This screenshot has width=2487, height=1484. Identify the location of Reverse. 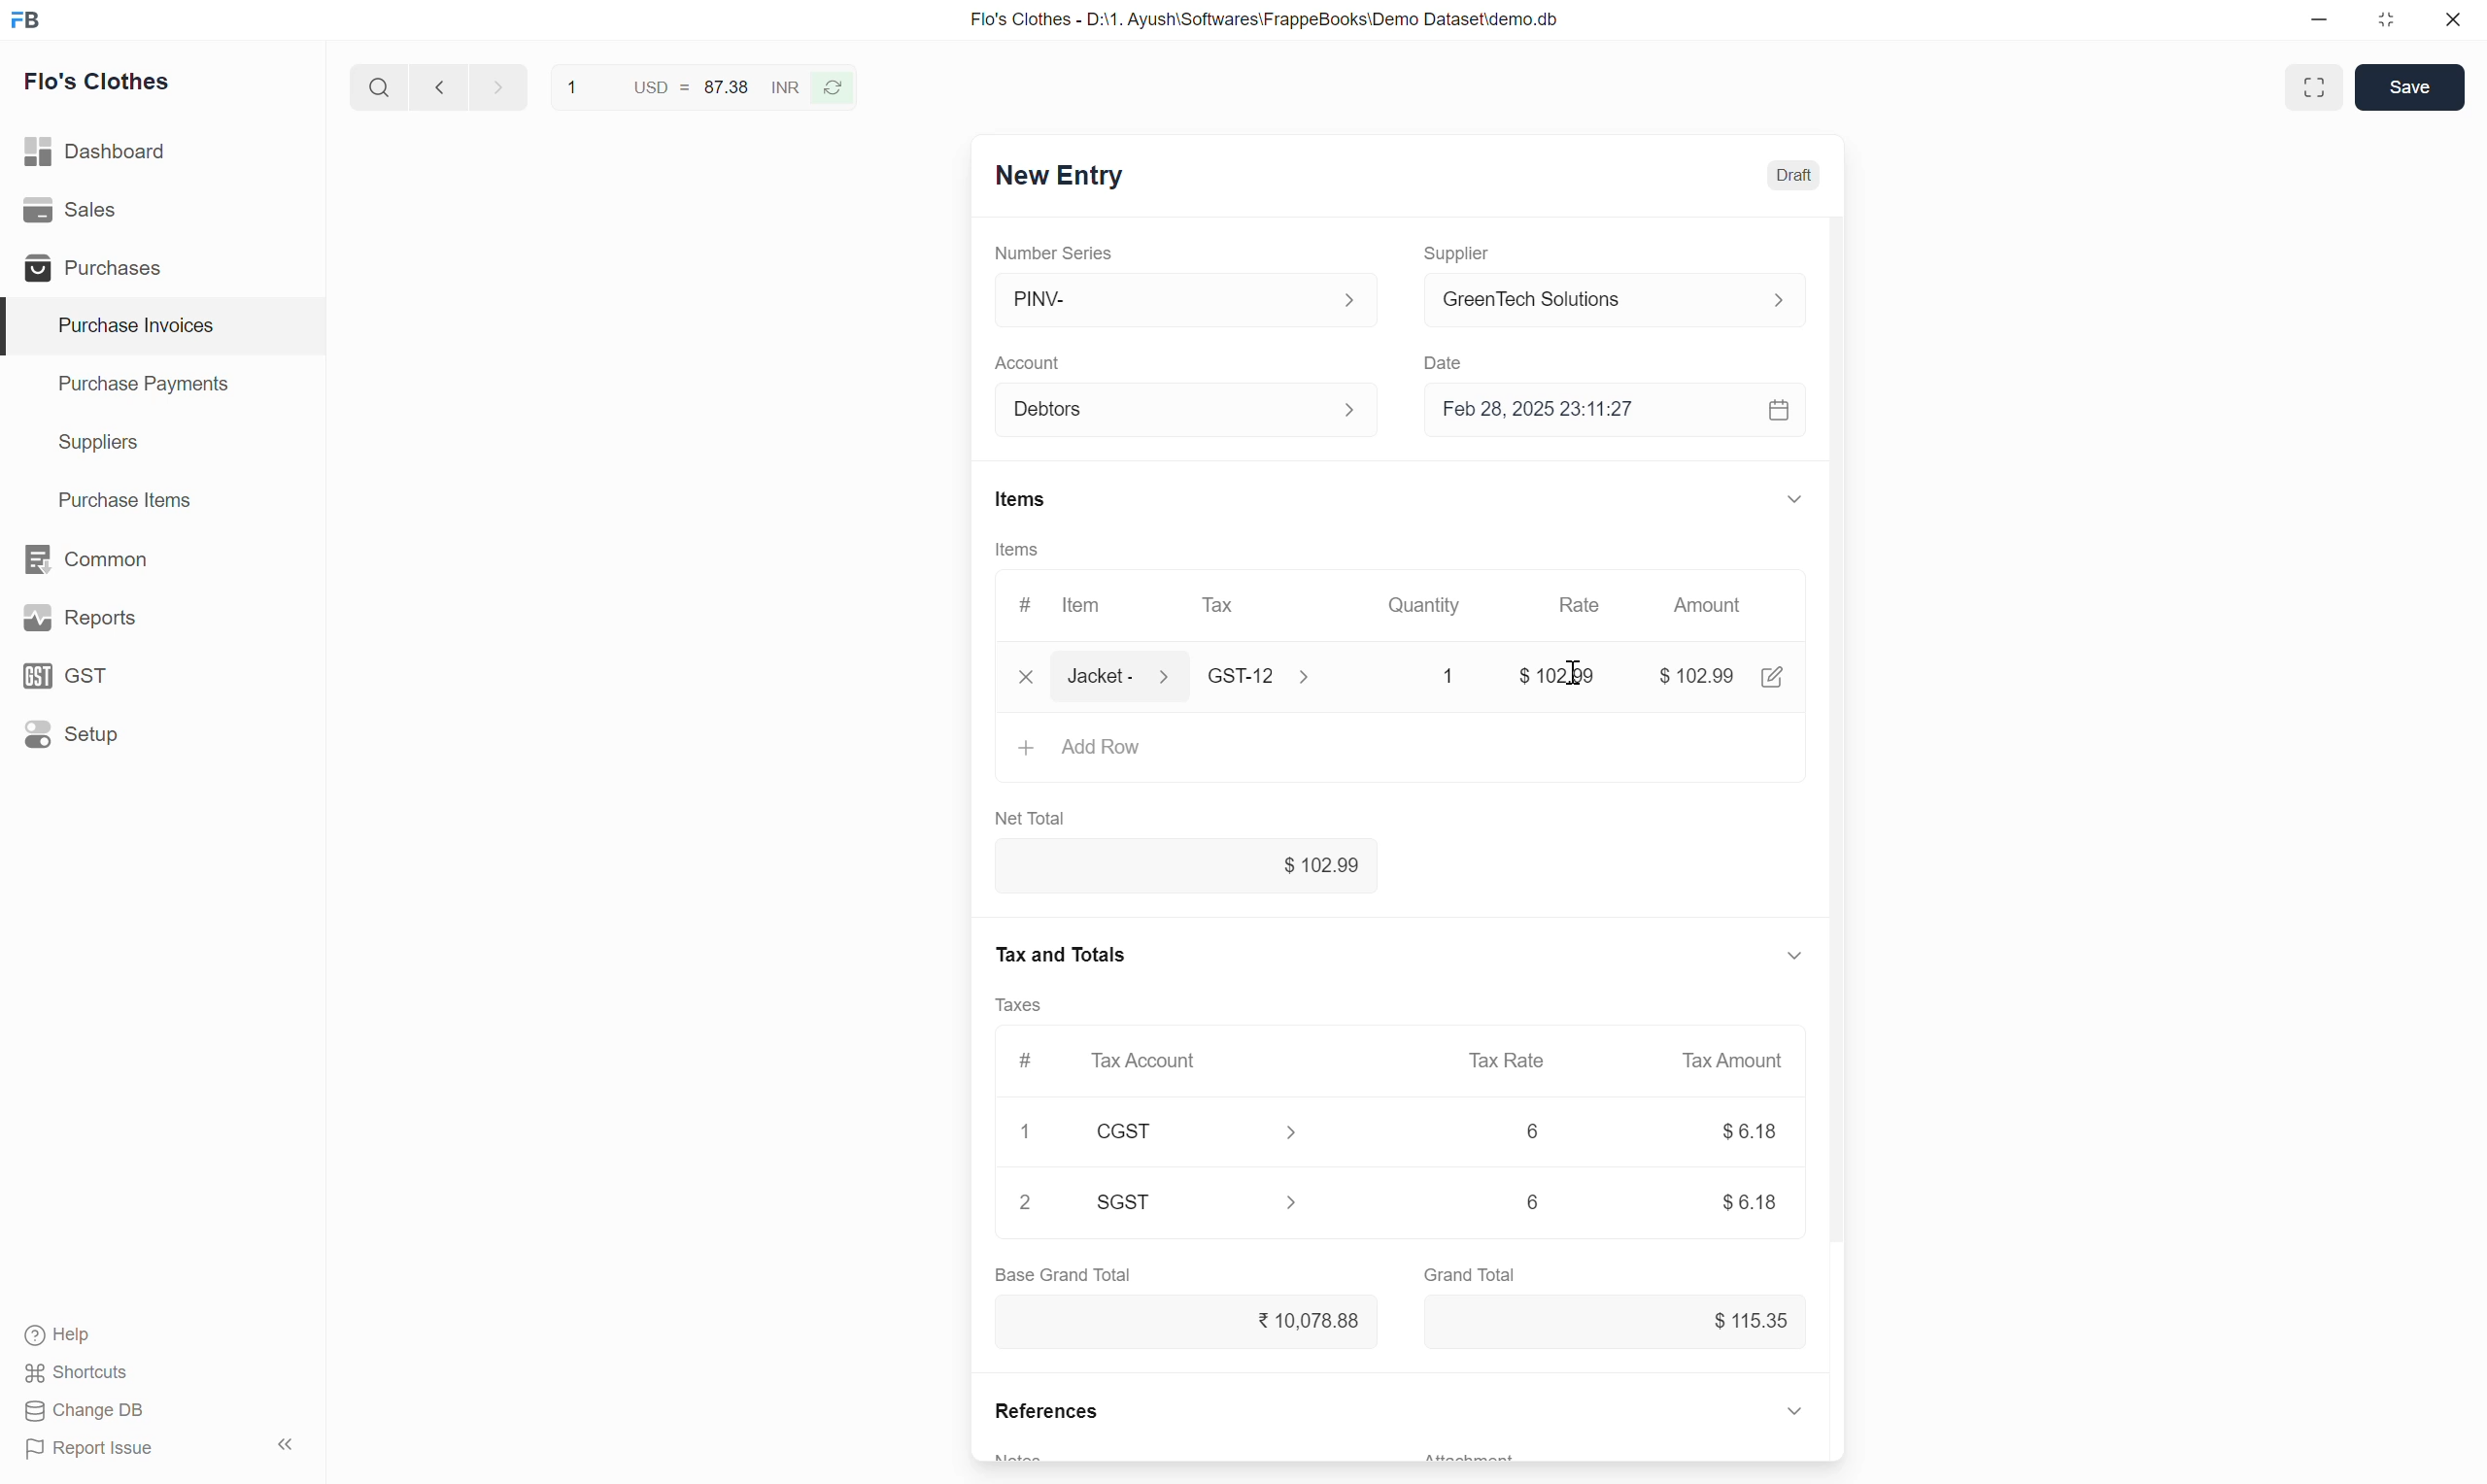
(832, 89).